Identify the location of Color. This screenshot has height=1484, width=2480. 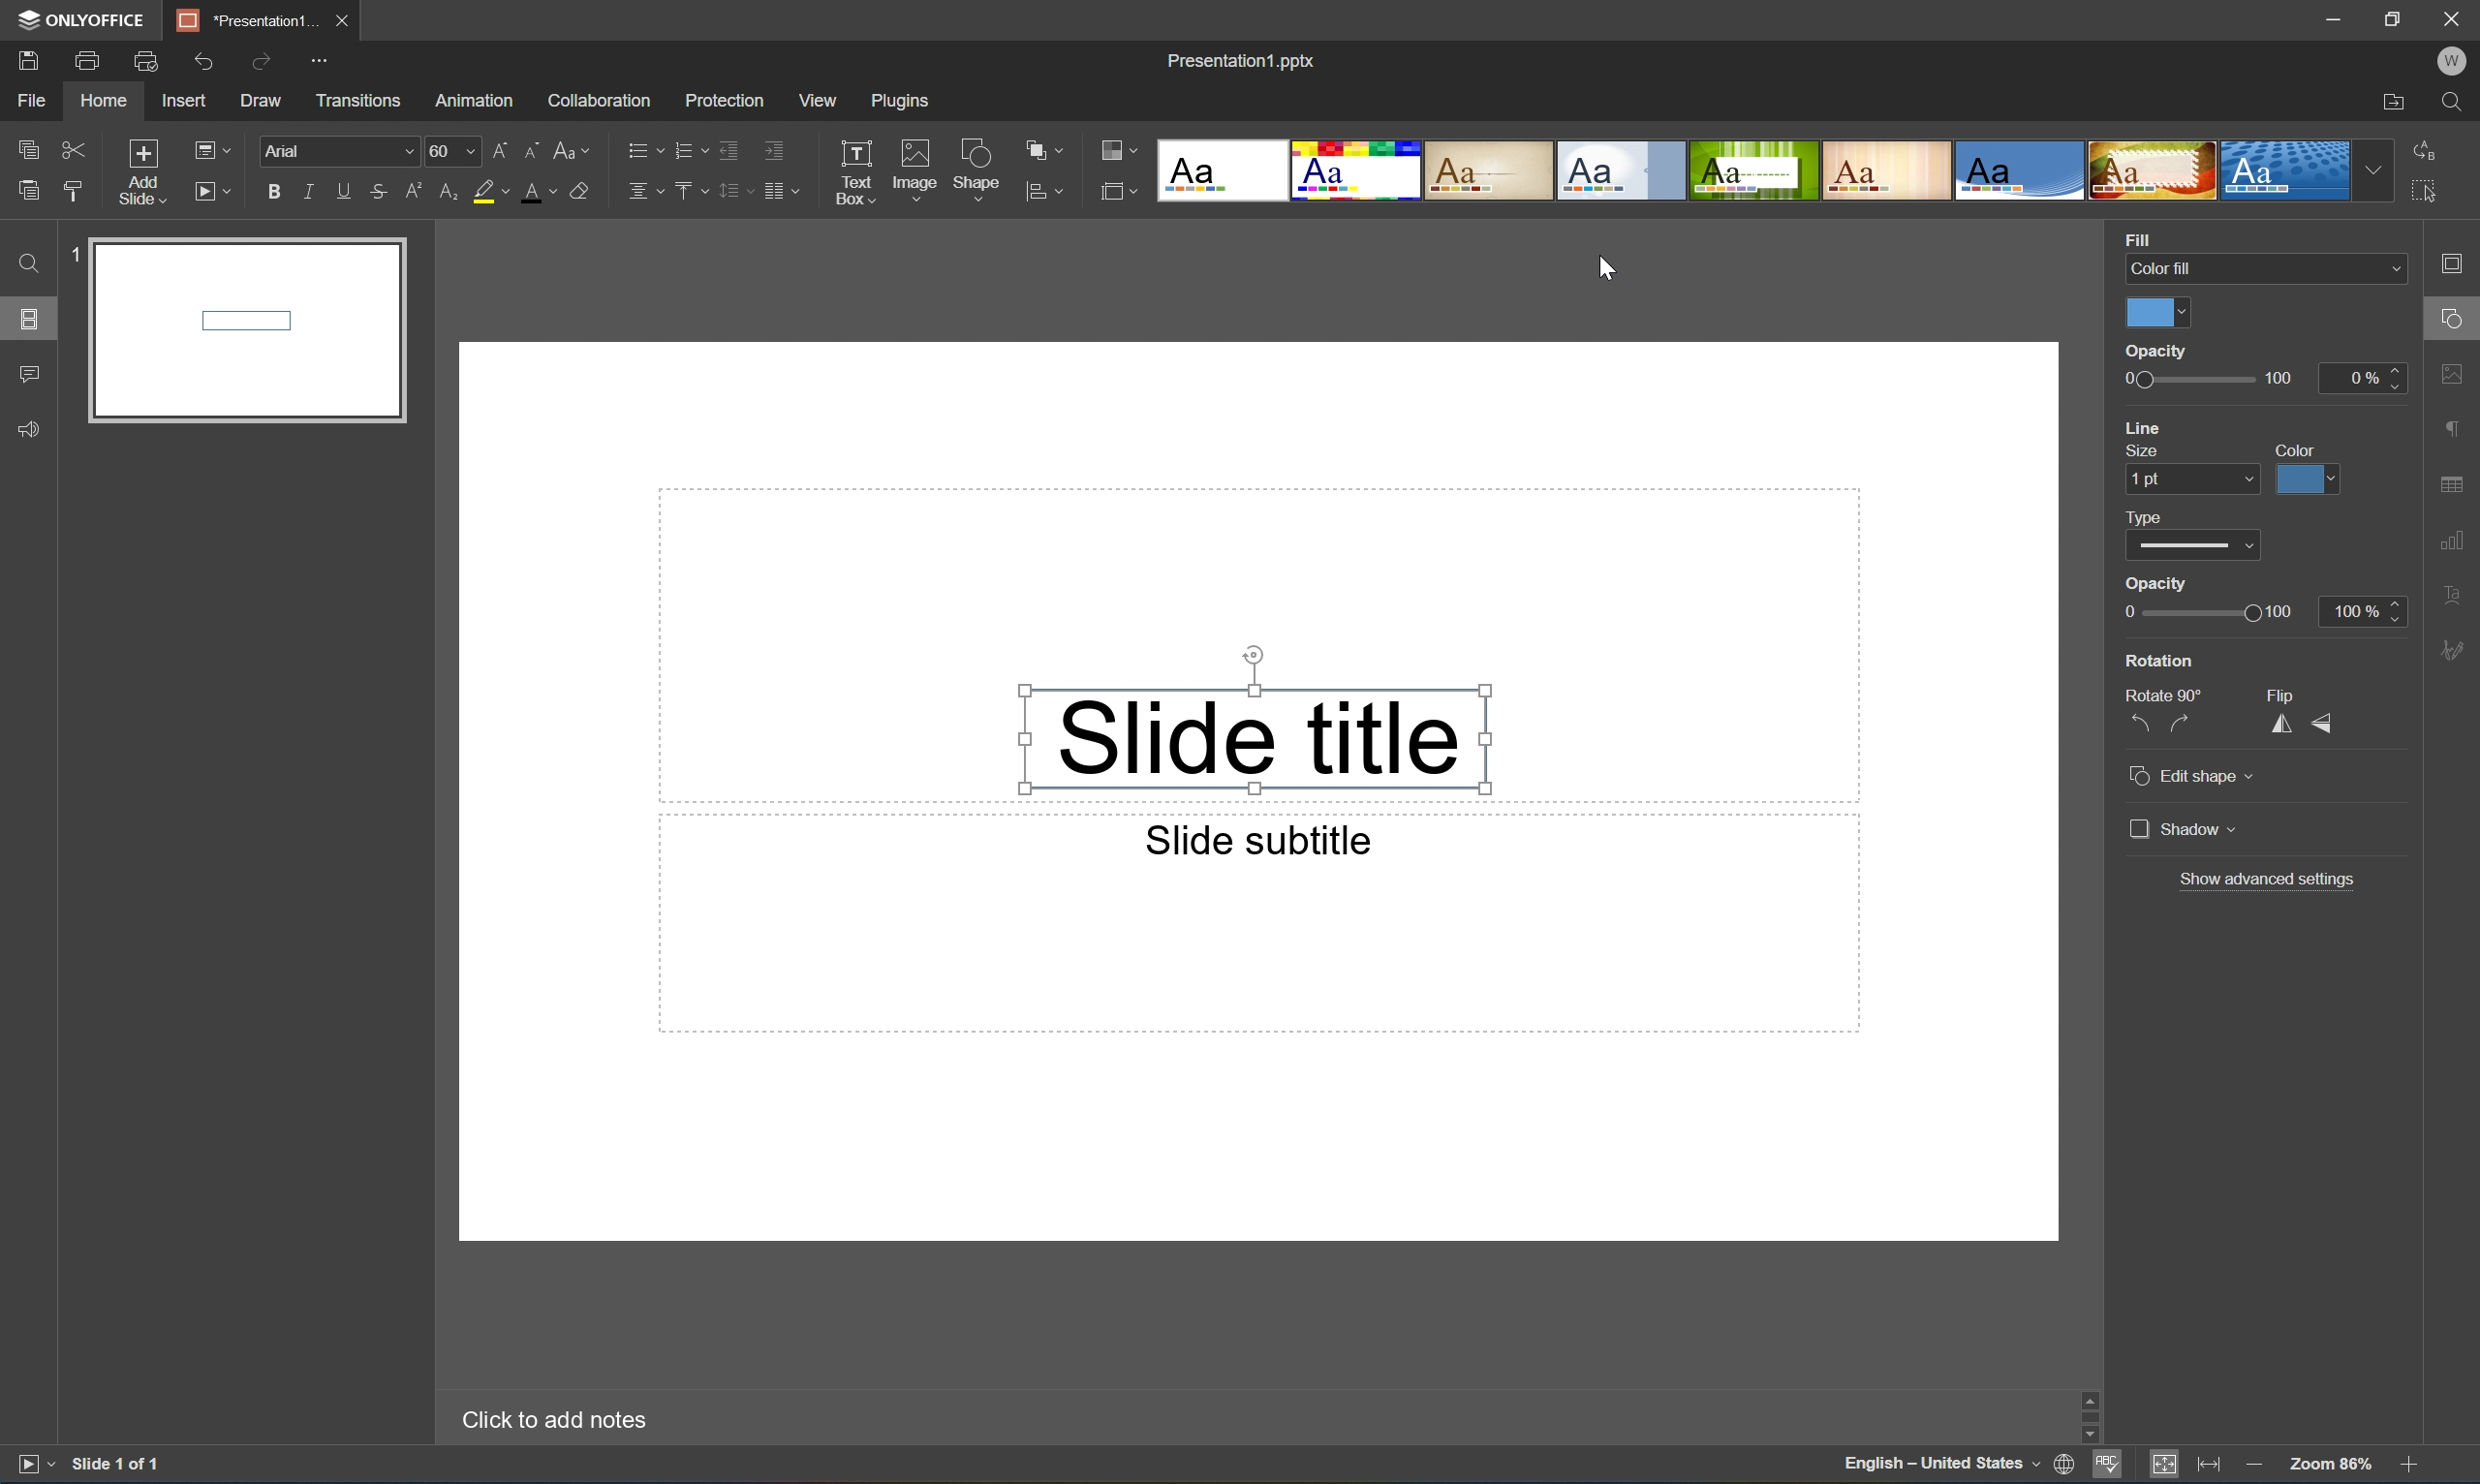
(2297, 448).